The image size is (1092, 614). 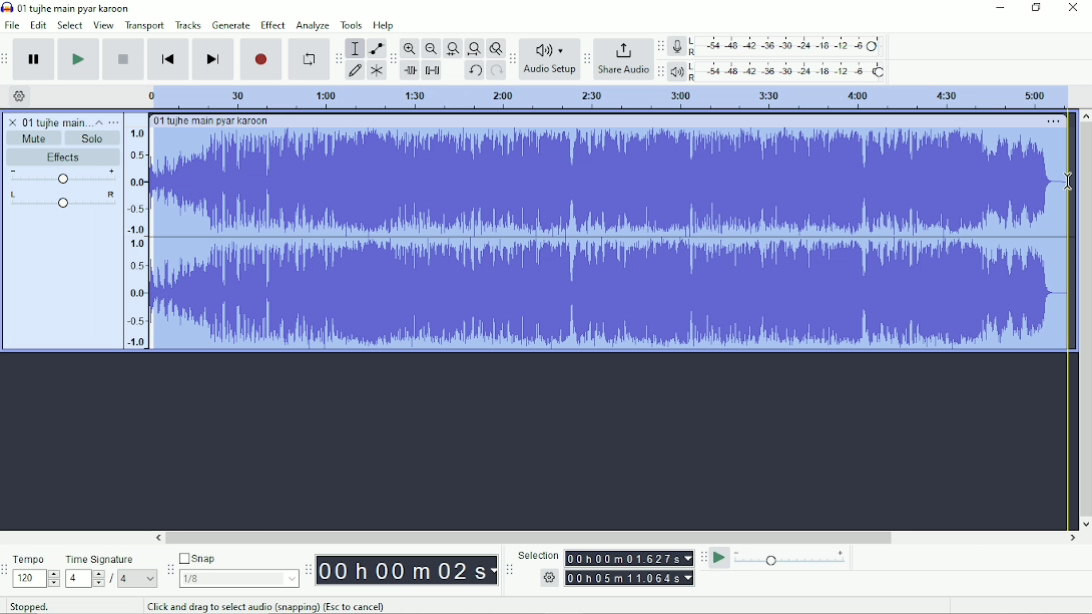 What do you see at coordinates (35, 138) in the screenshot?
I see `Mute` at bounding box center [35, 138].